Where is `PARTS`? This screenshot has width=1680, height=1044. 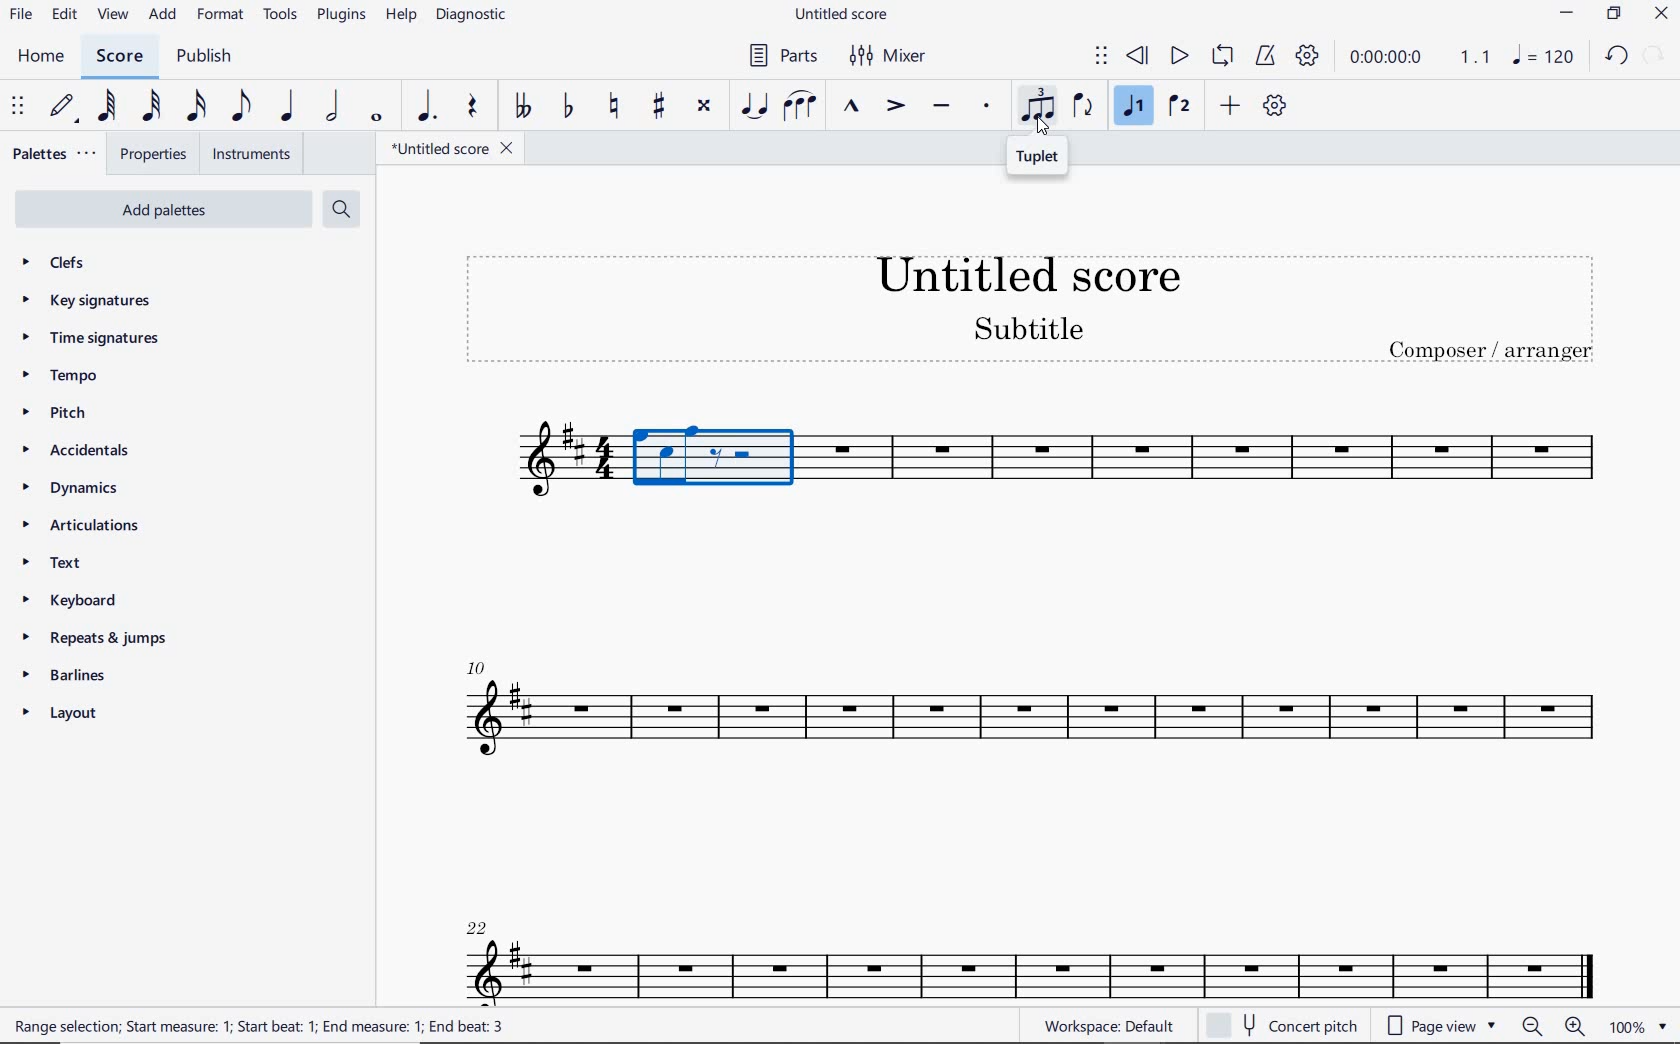 PARTS is located at coordinates (785, 55).